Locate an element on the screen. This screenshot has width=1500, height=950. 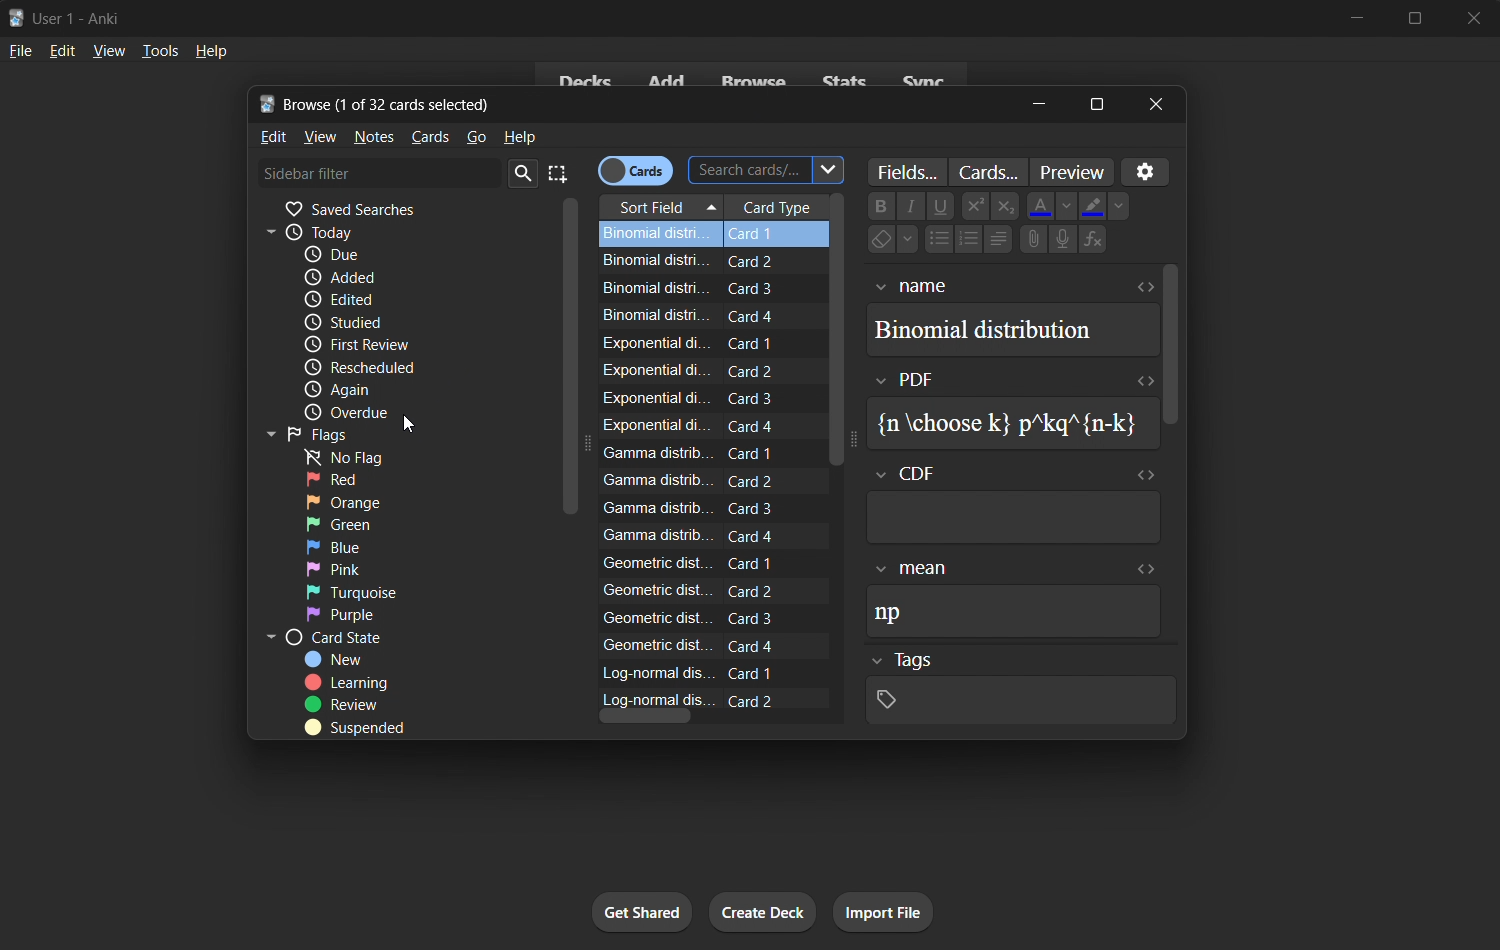
no flag  is located at coordinates (367, 457).